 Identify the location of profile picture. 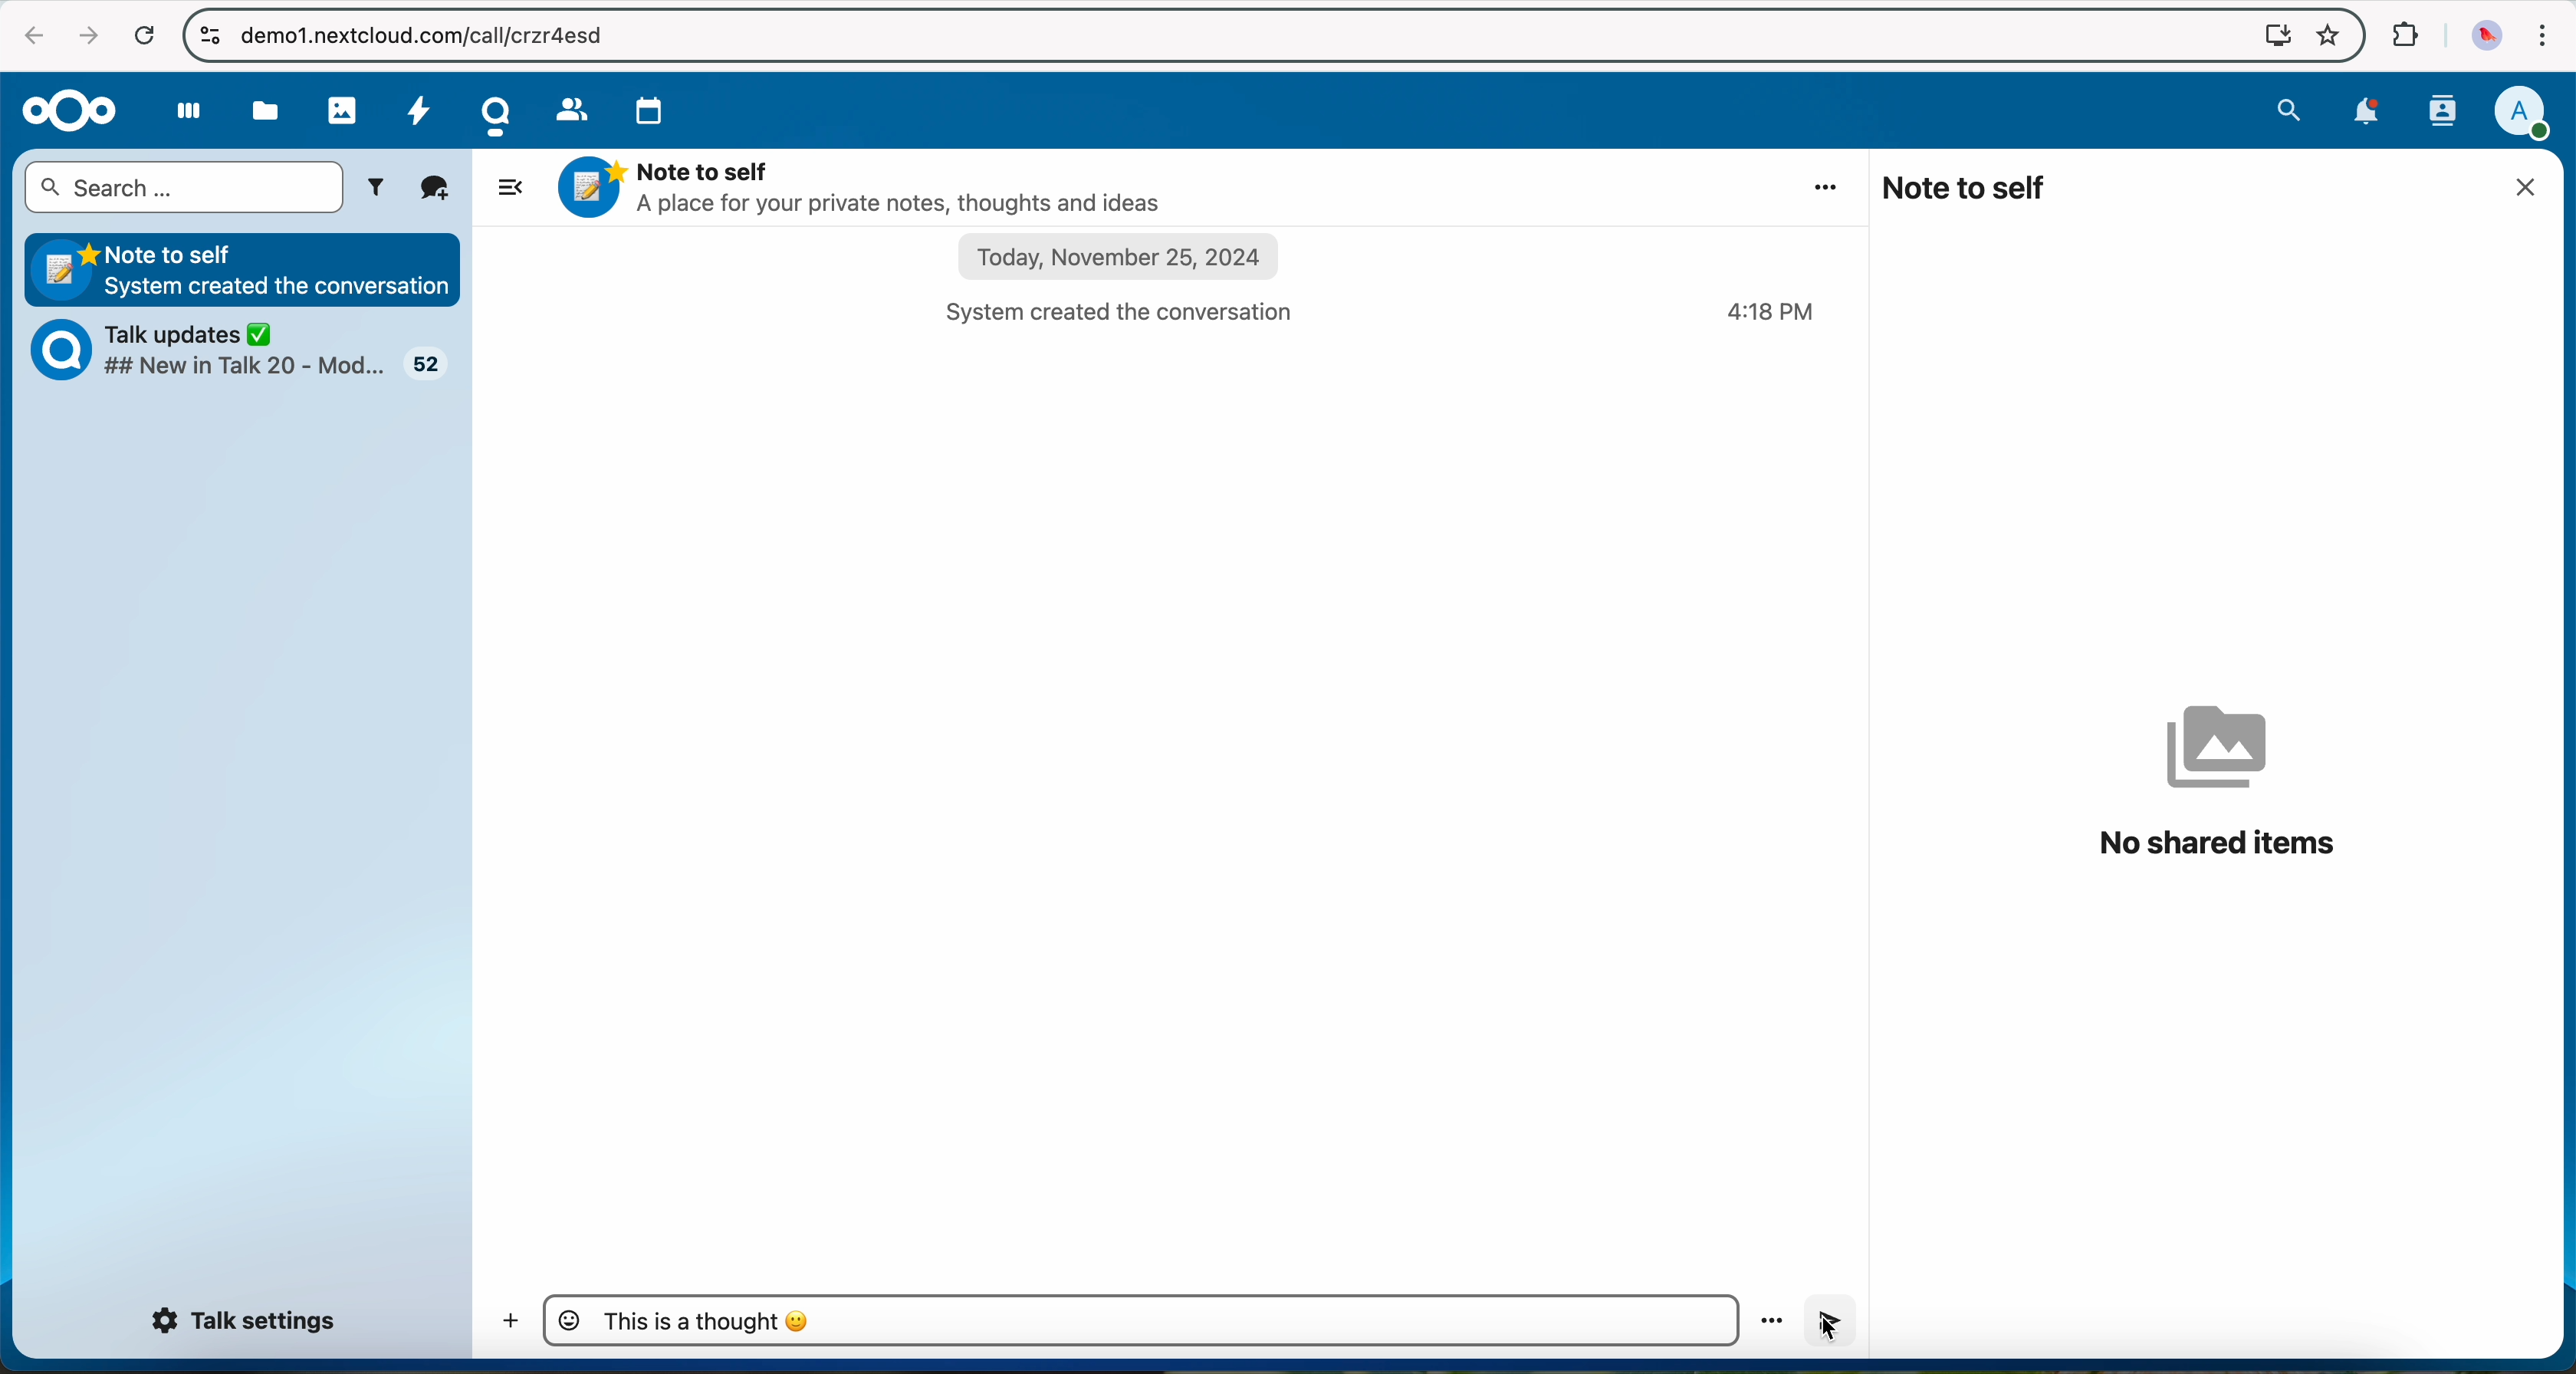
(2481, 35).